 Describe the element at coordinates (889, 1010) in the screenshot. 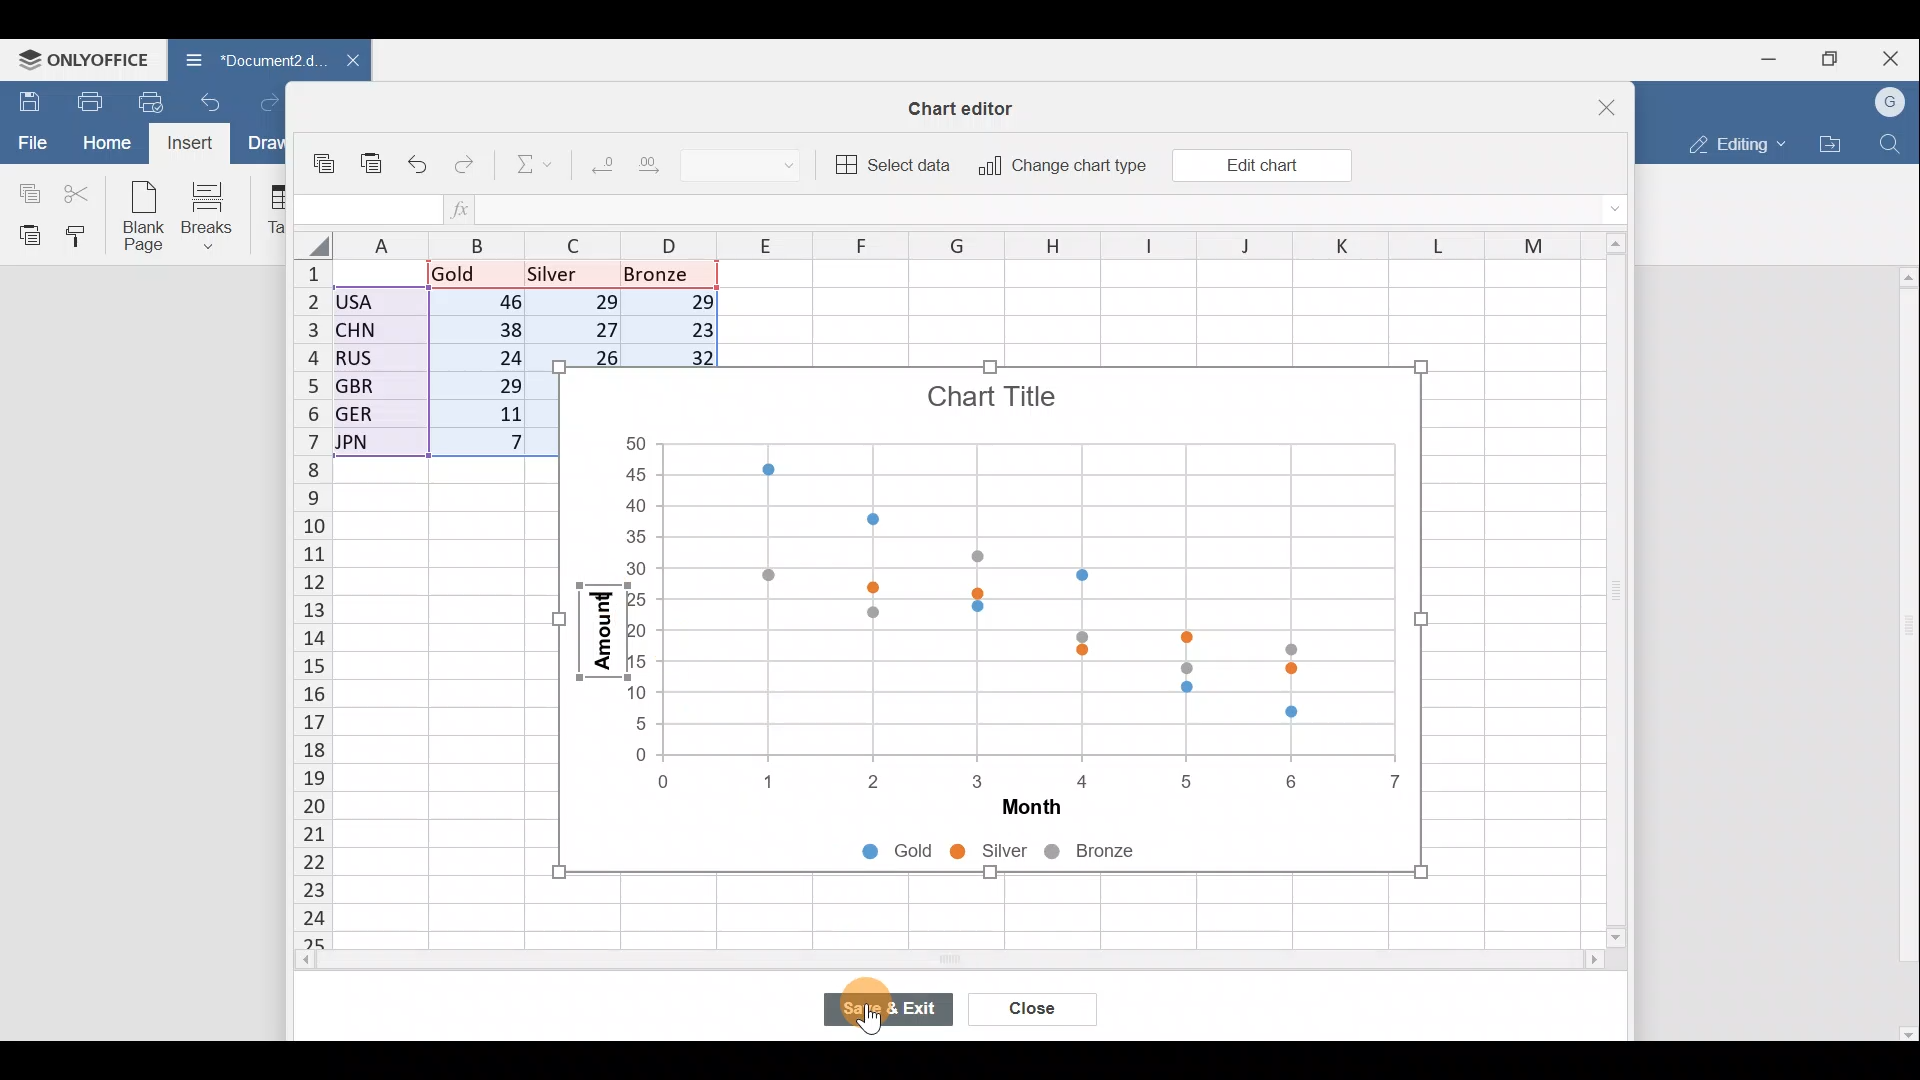

I see `Save & exit` at that location.